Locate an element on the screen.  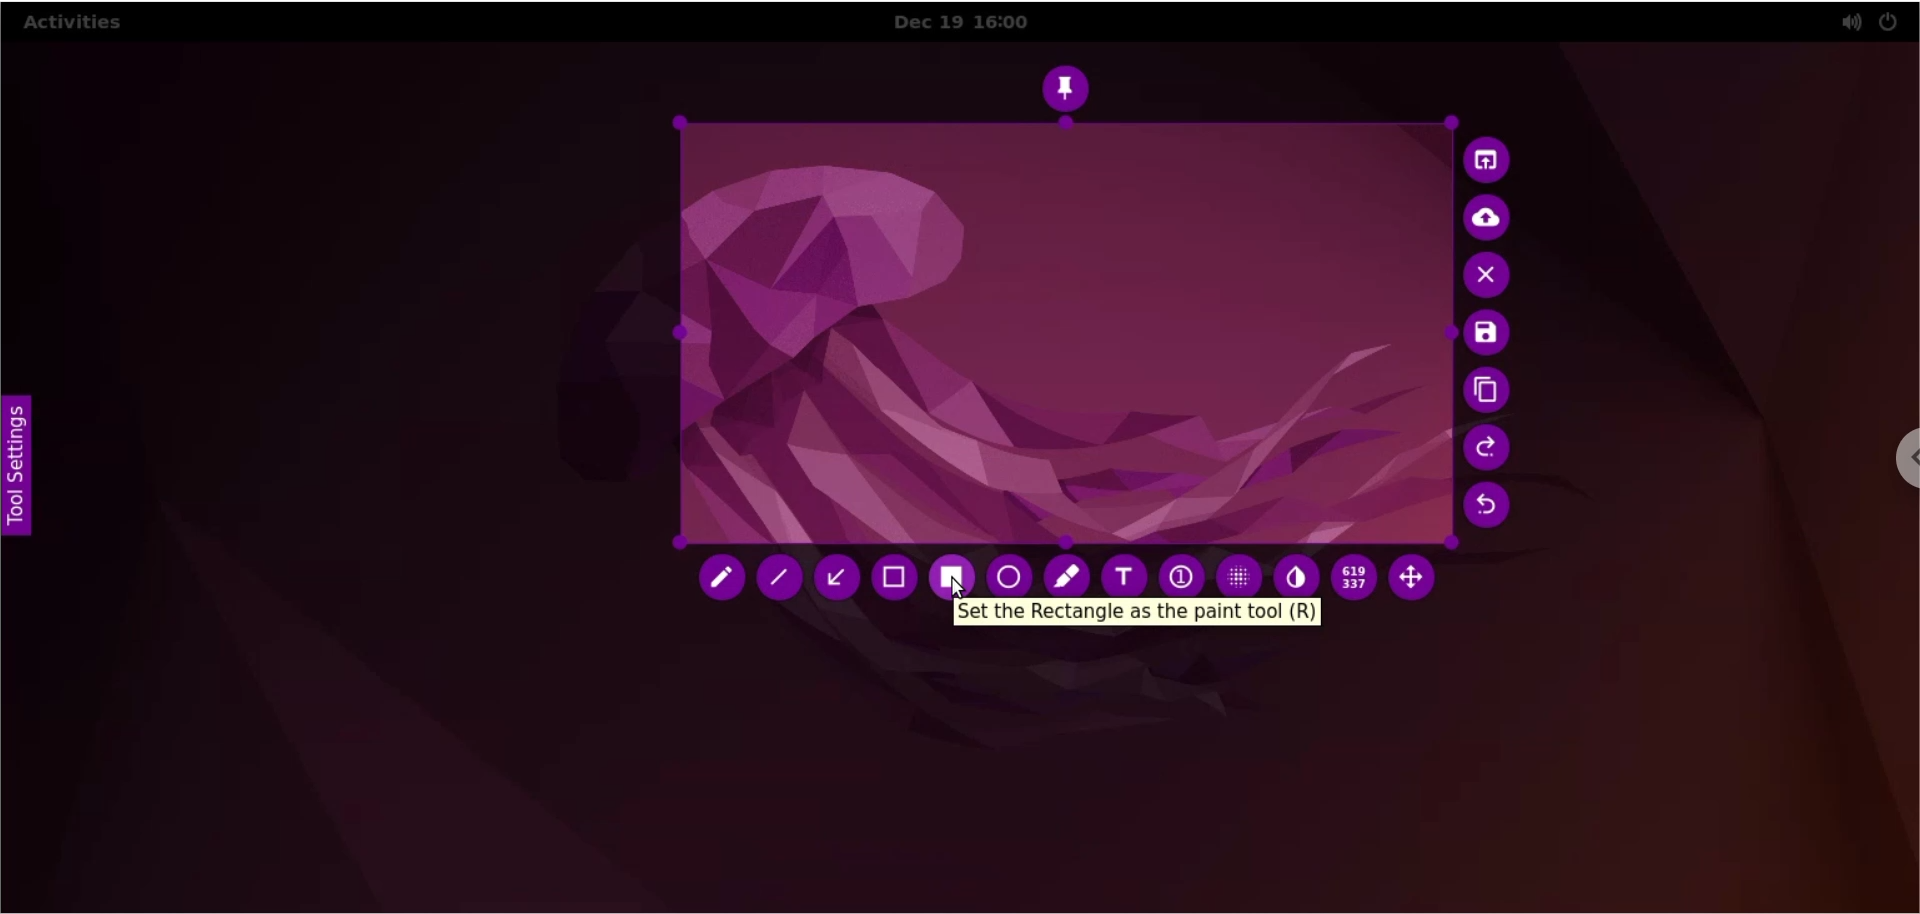
redo is located at coordinates (1487, 449).